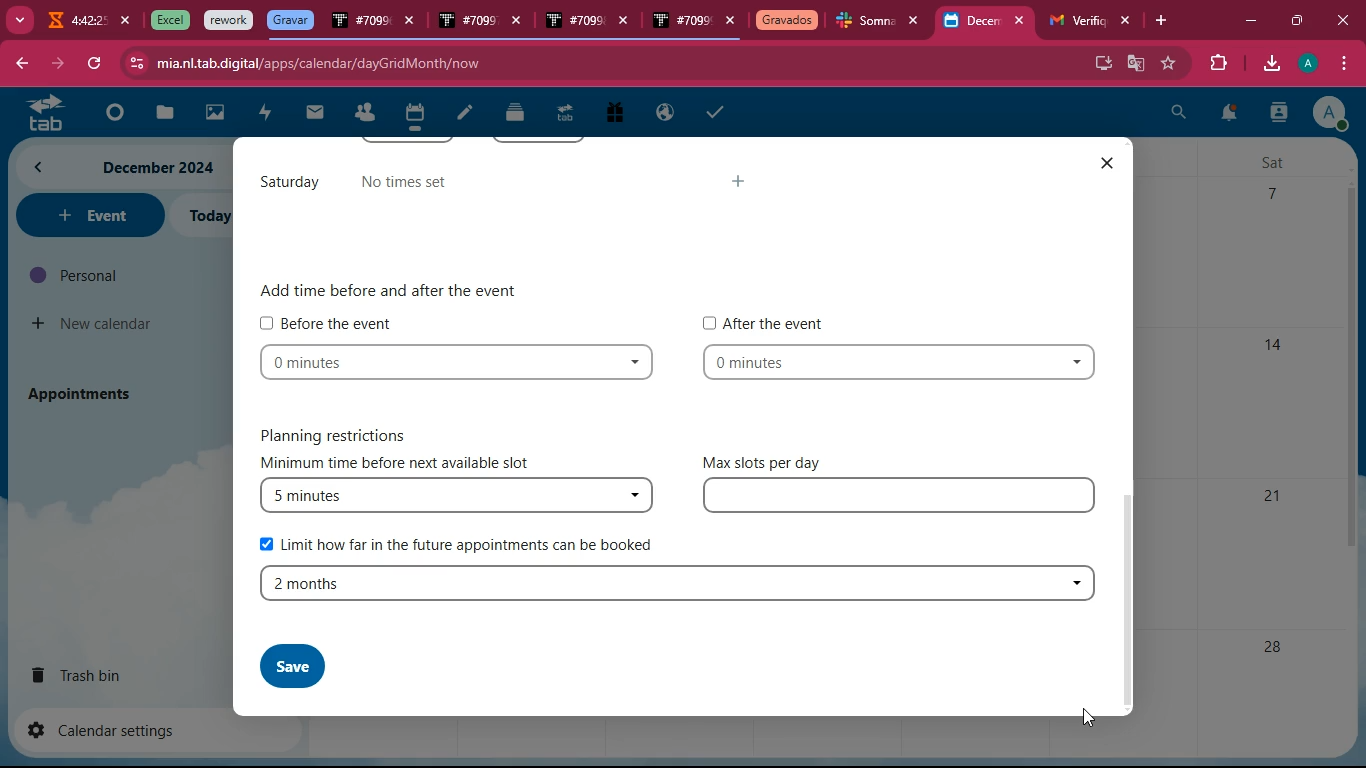 The image size is (1366, 768). What do you see at coordinates (564, 116) in the screenshot?
I see `tab` at bounding box center [564, 116].